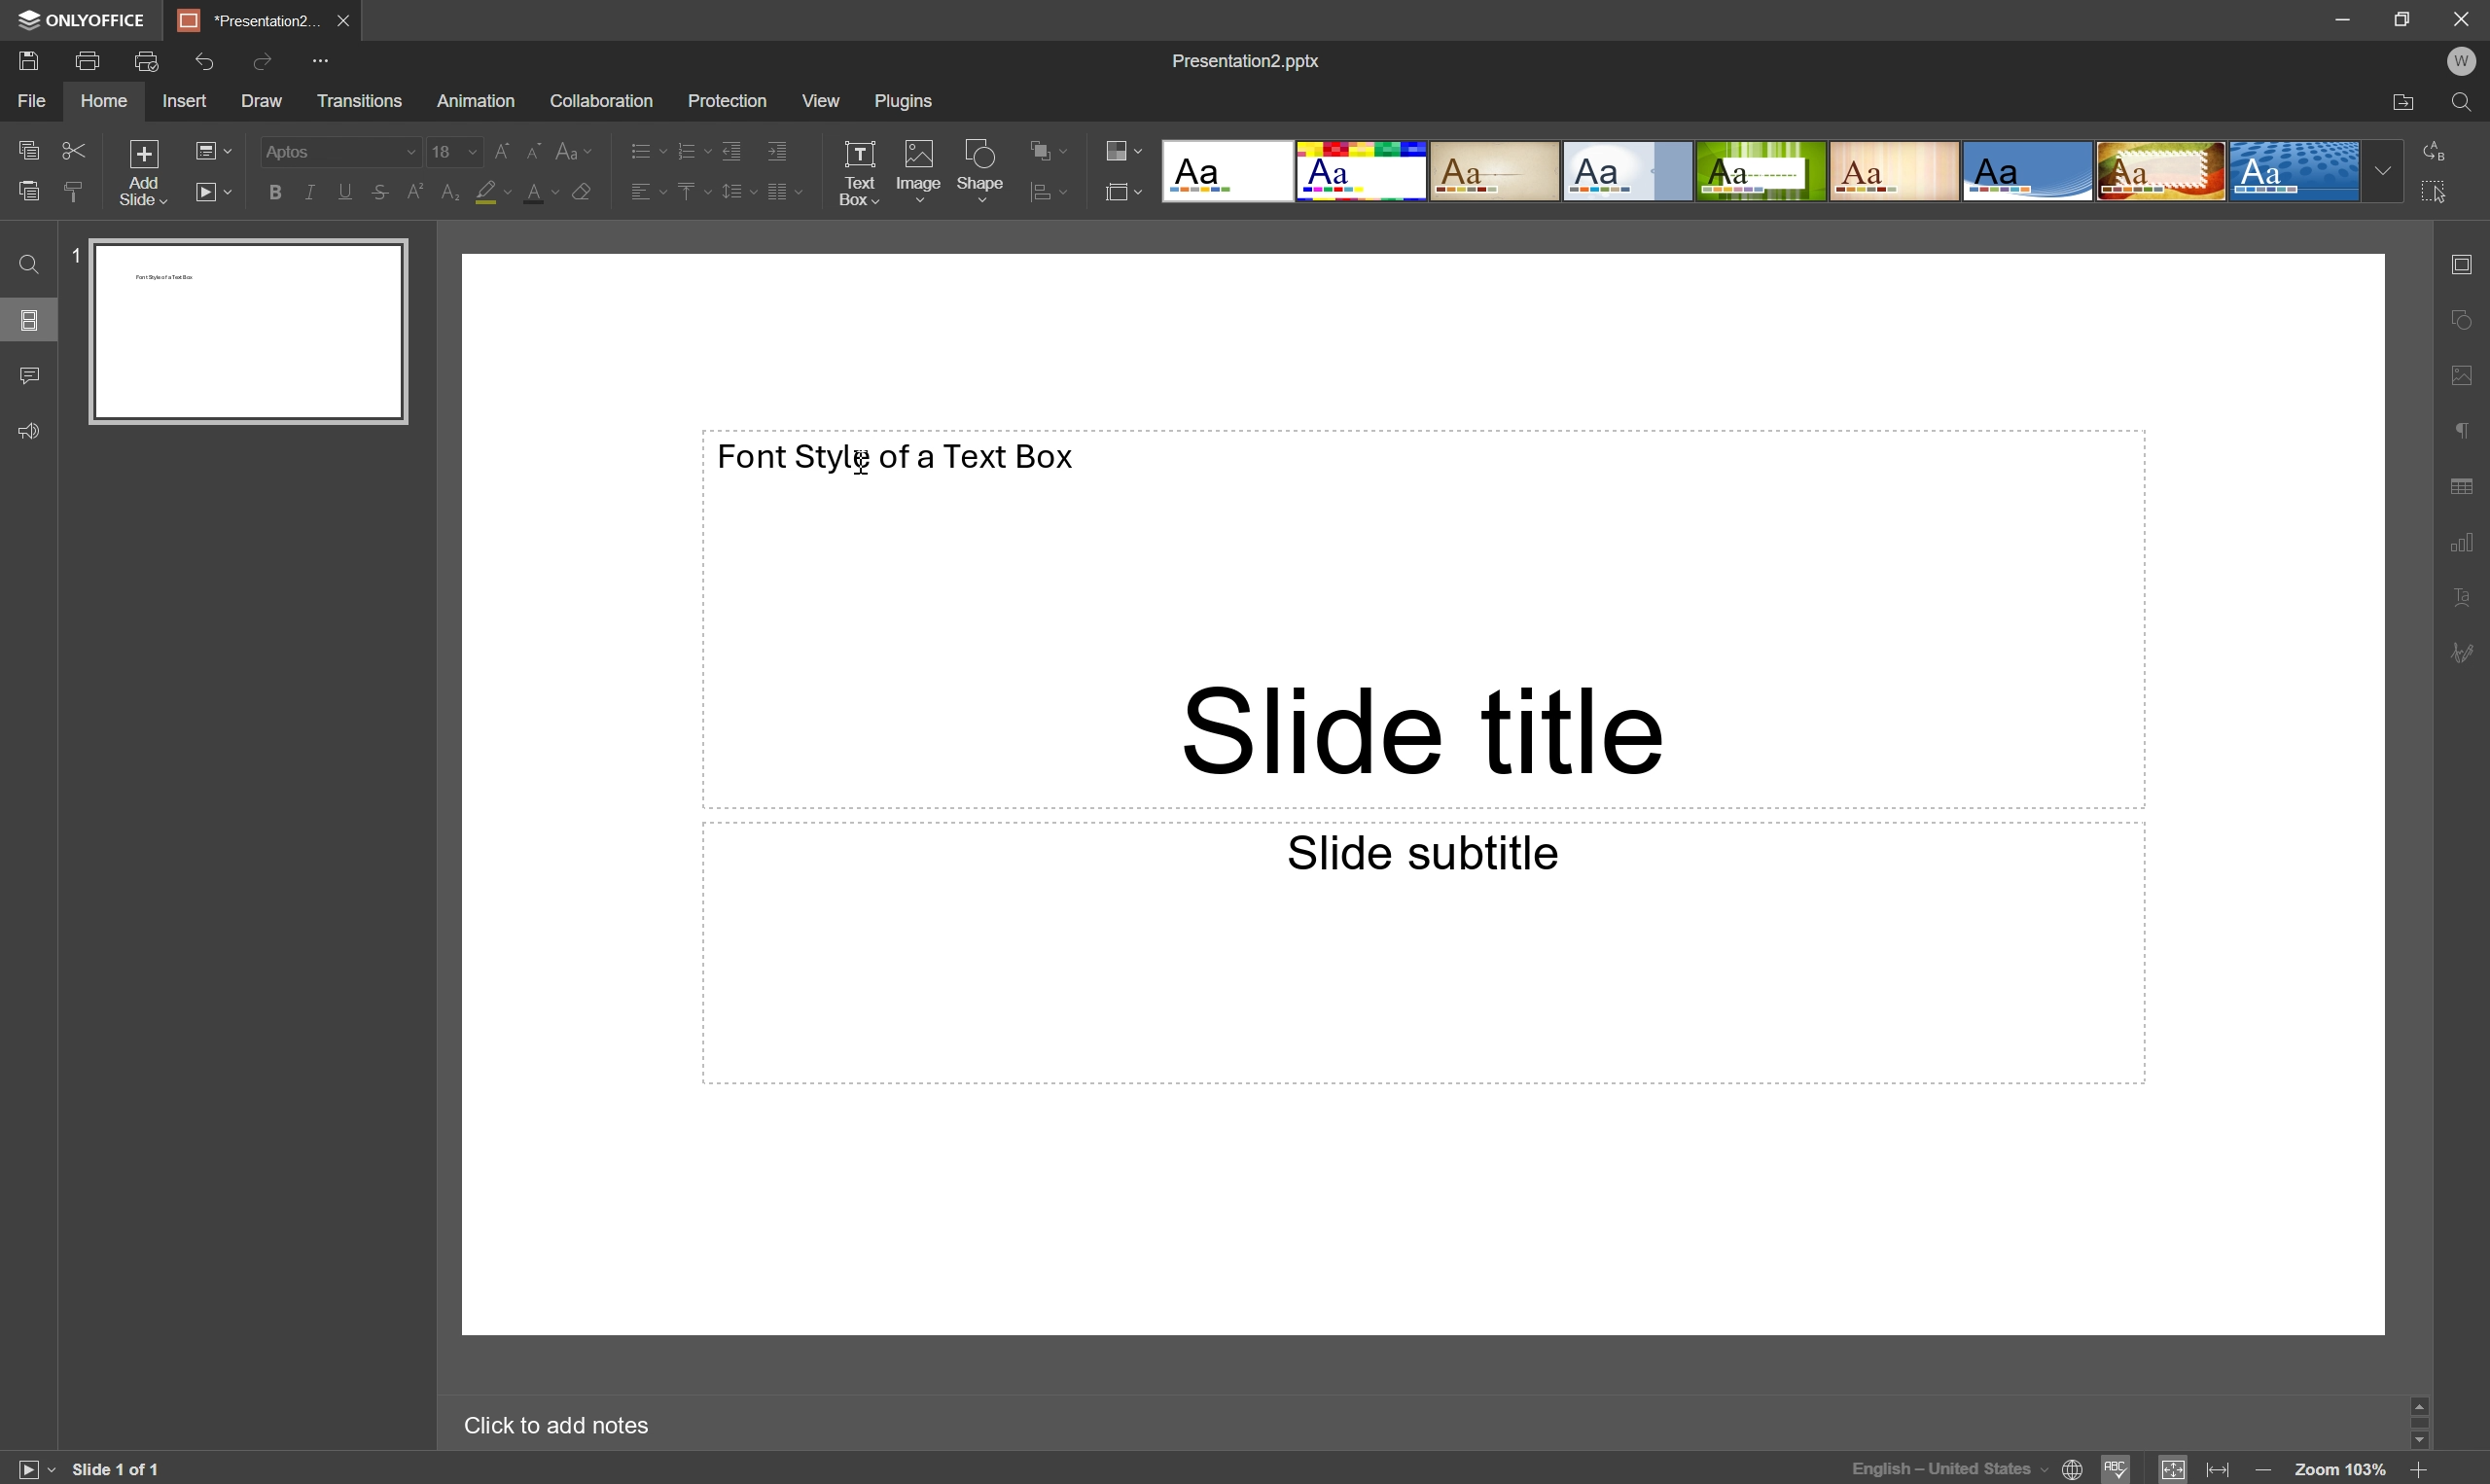  Describe the element at coordinates (30, 60) in the screenshot. I see `Save` at that location.